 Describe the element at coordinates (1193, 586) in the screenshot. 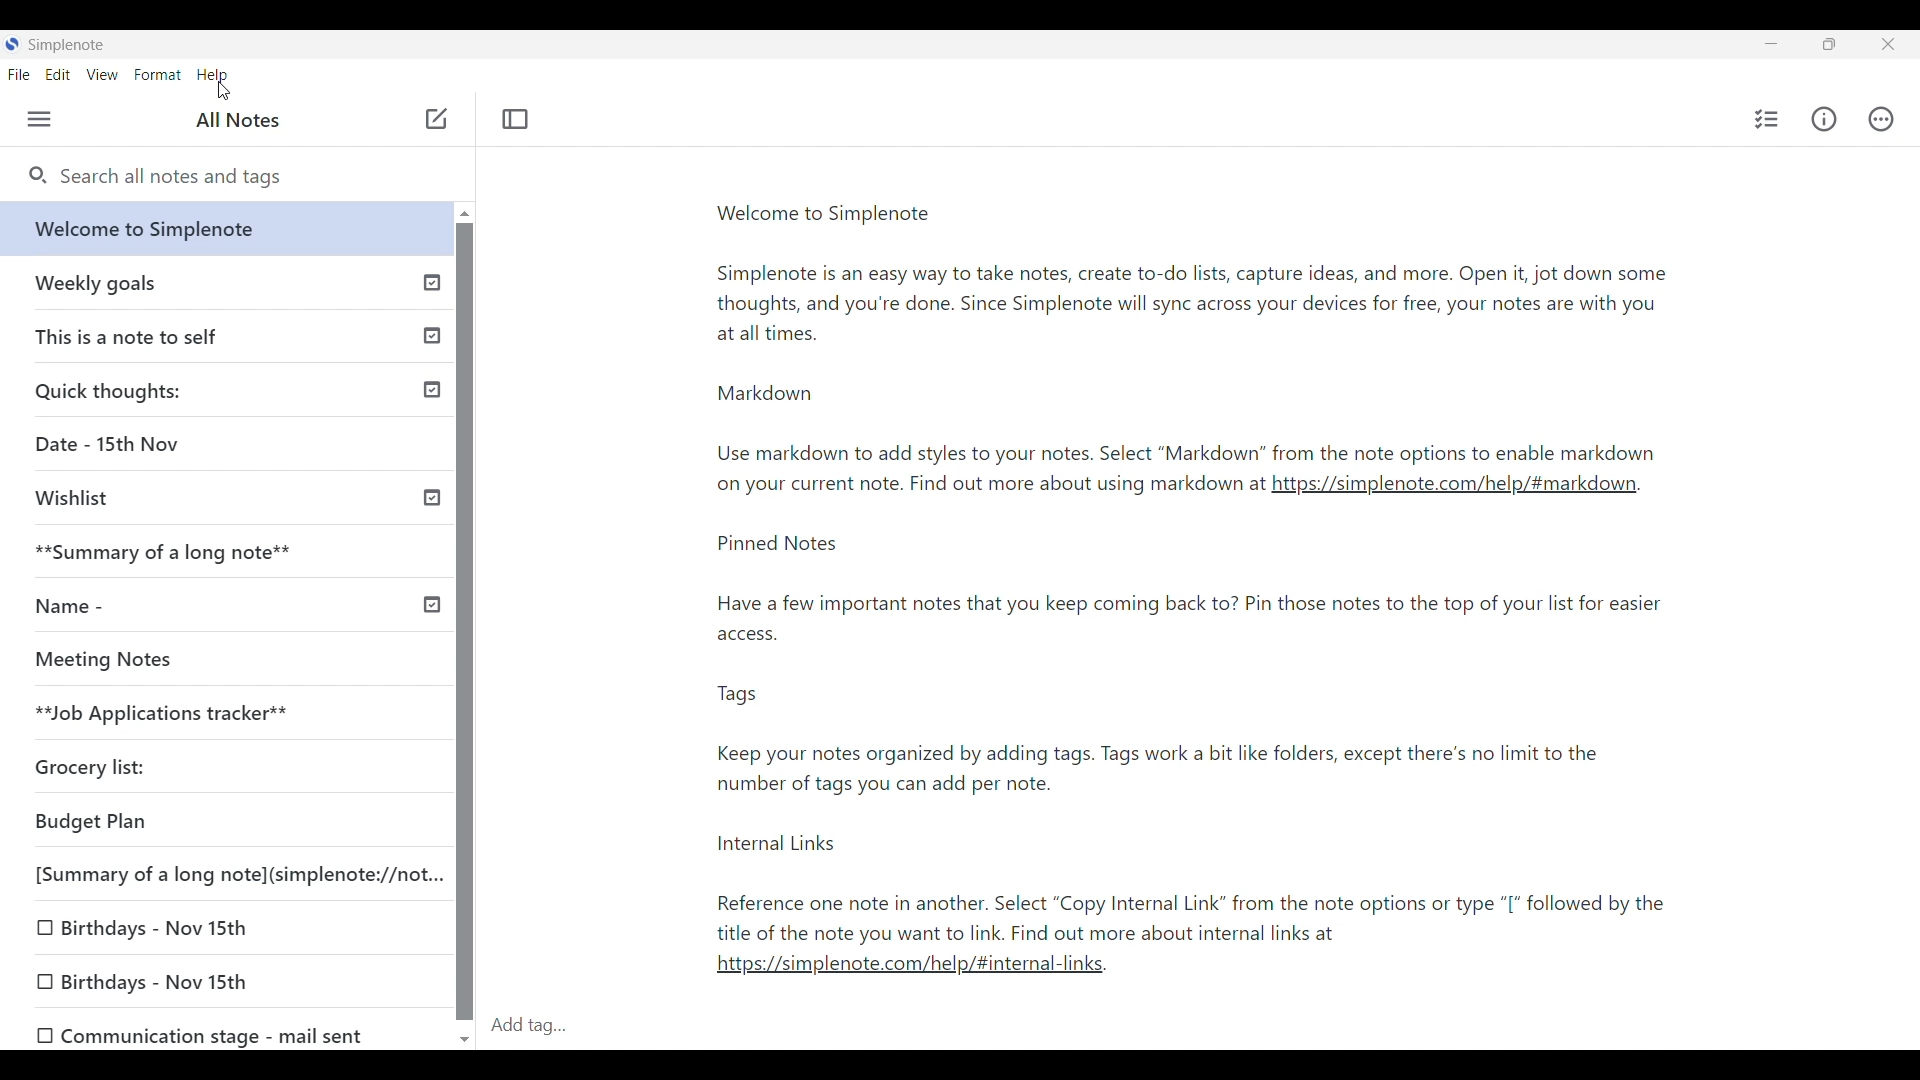

I see `Pinned Notes
Have a few important notes that you keep coming back to? Pin those notes to the top of your list for easier
access.` at that location.